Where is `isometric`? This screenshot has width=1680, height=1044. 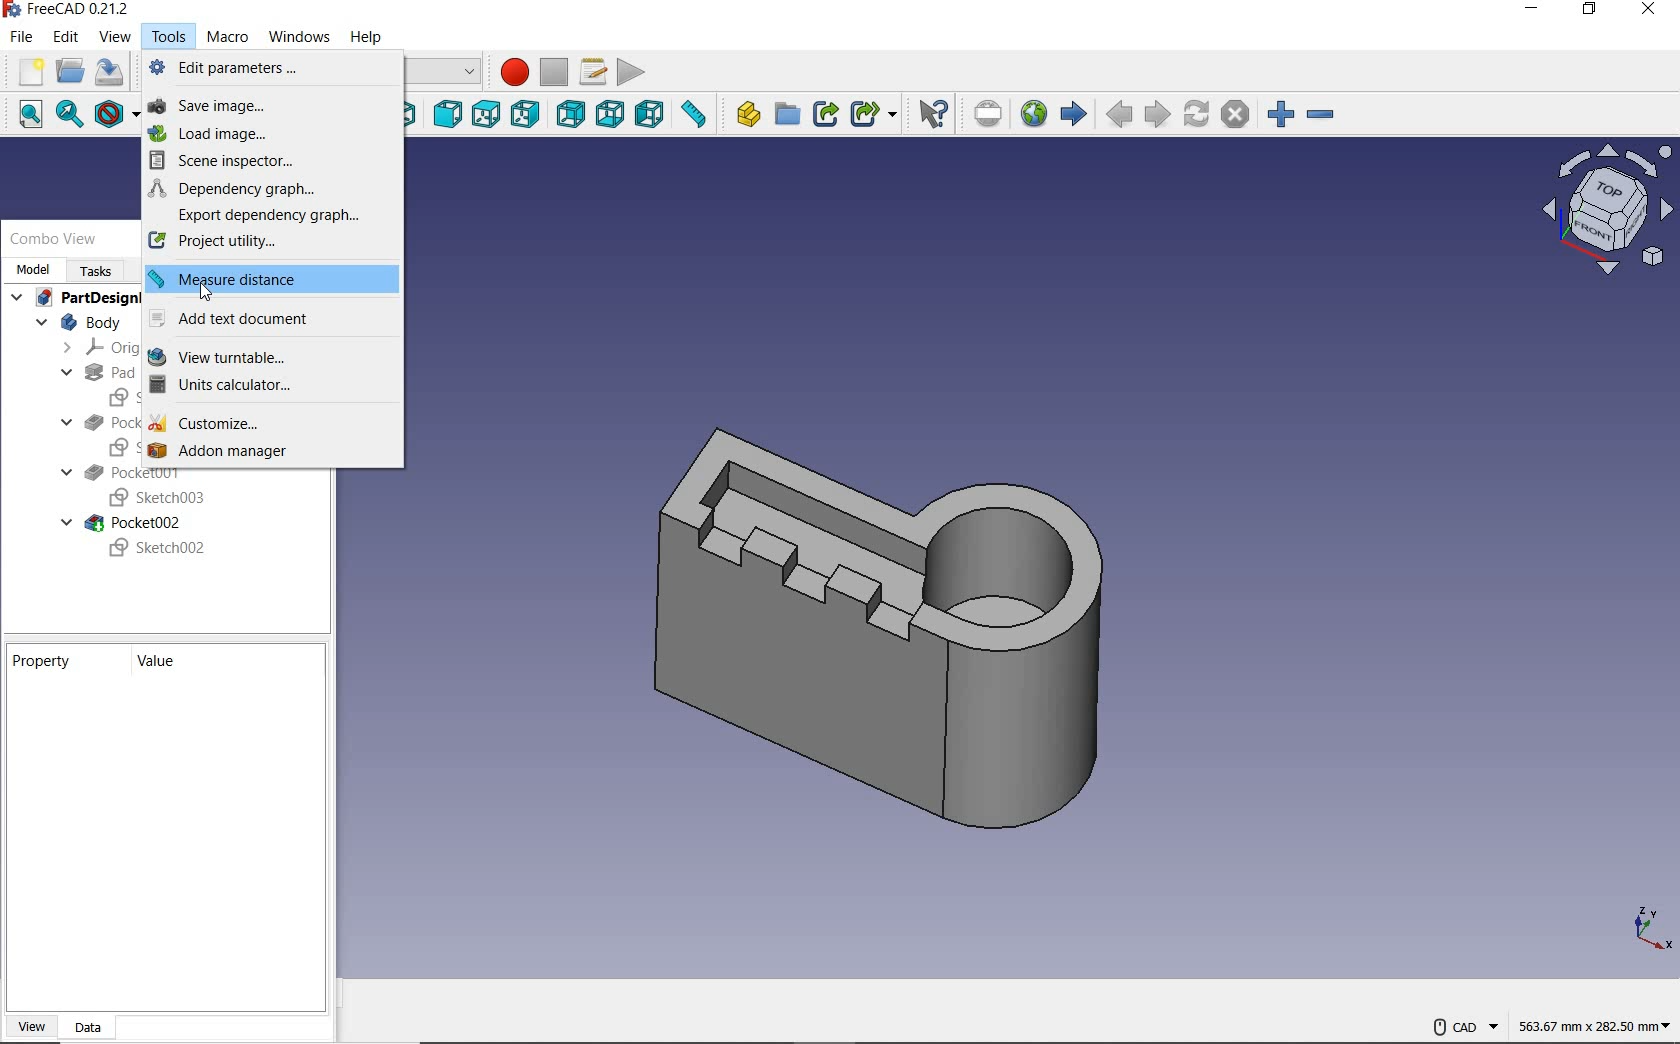 isometric is located at coordinates (414, 115).